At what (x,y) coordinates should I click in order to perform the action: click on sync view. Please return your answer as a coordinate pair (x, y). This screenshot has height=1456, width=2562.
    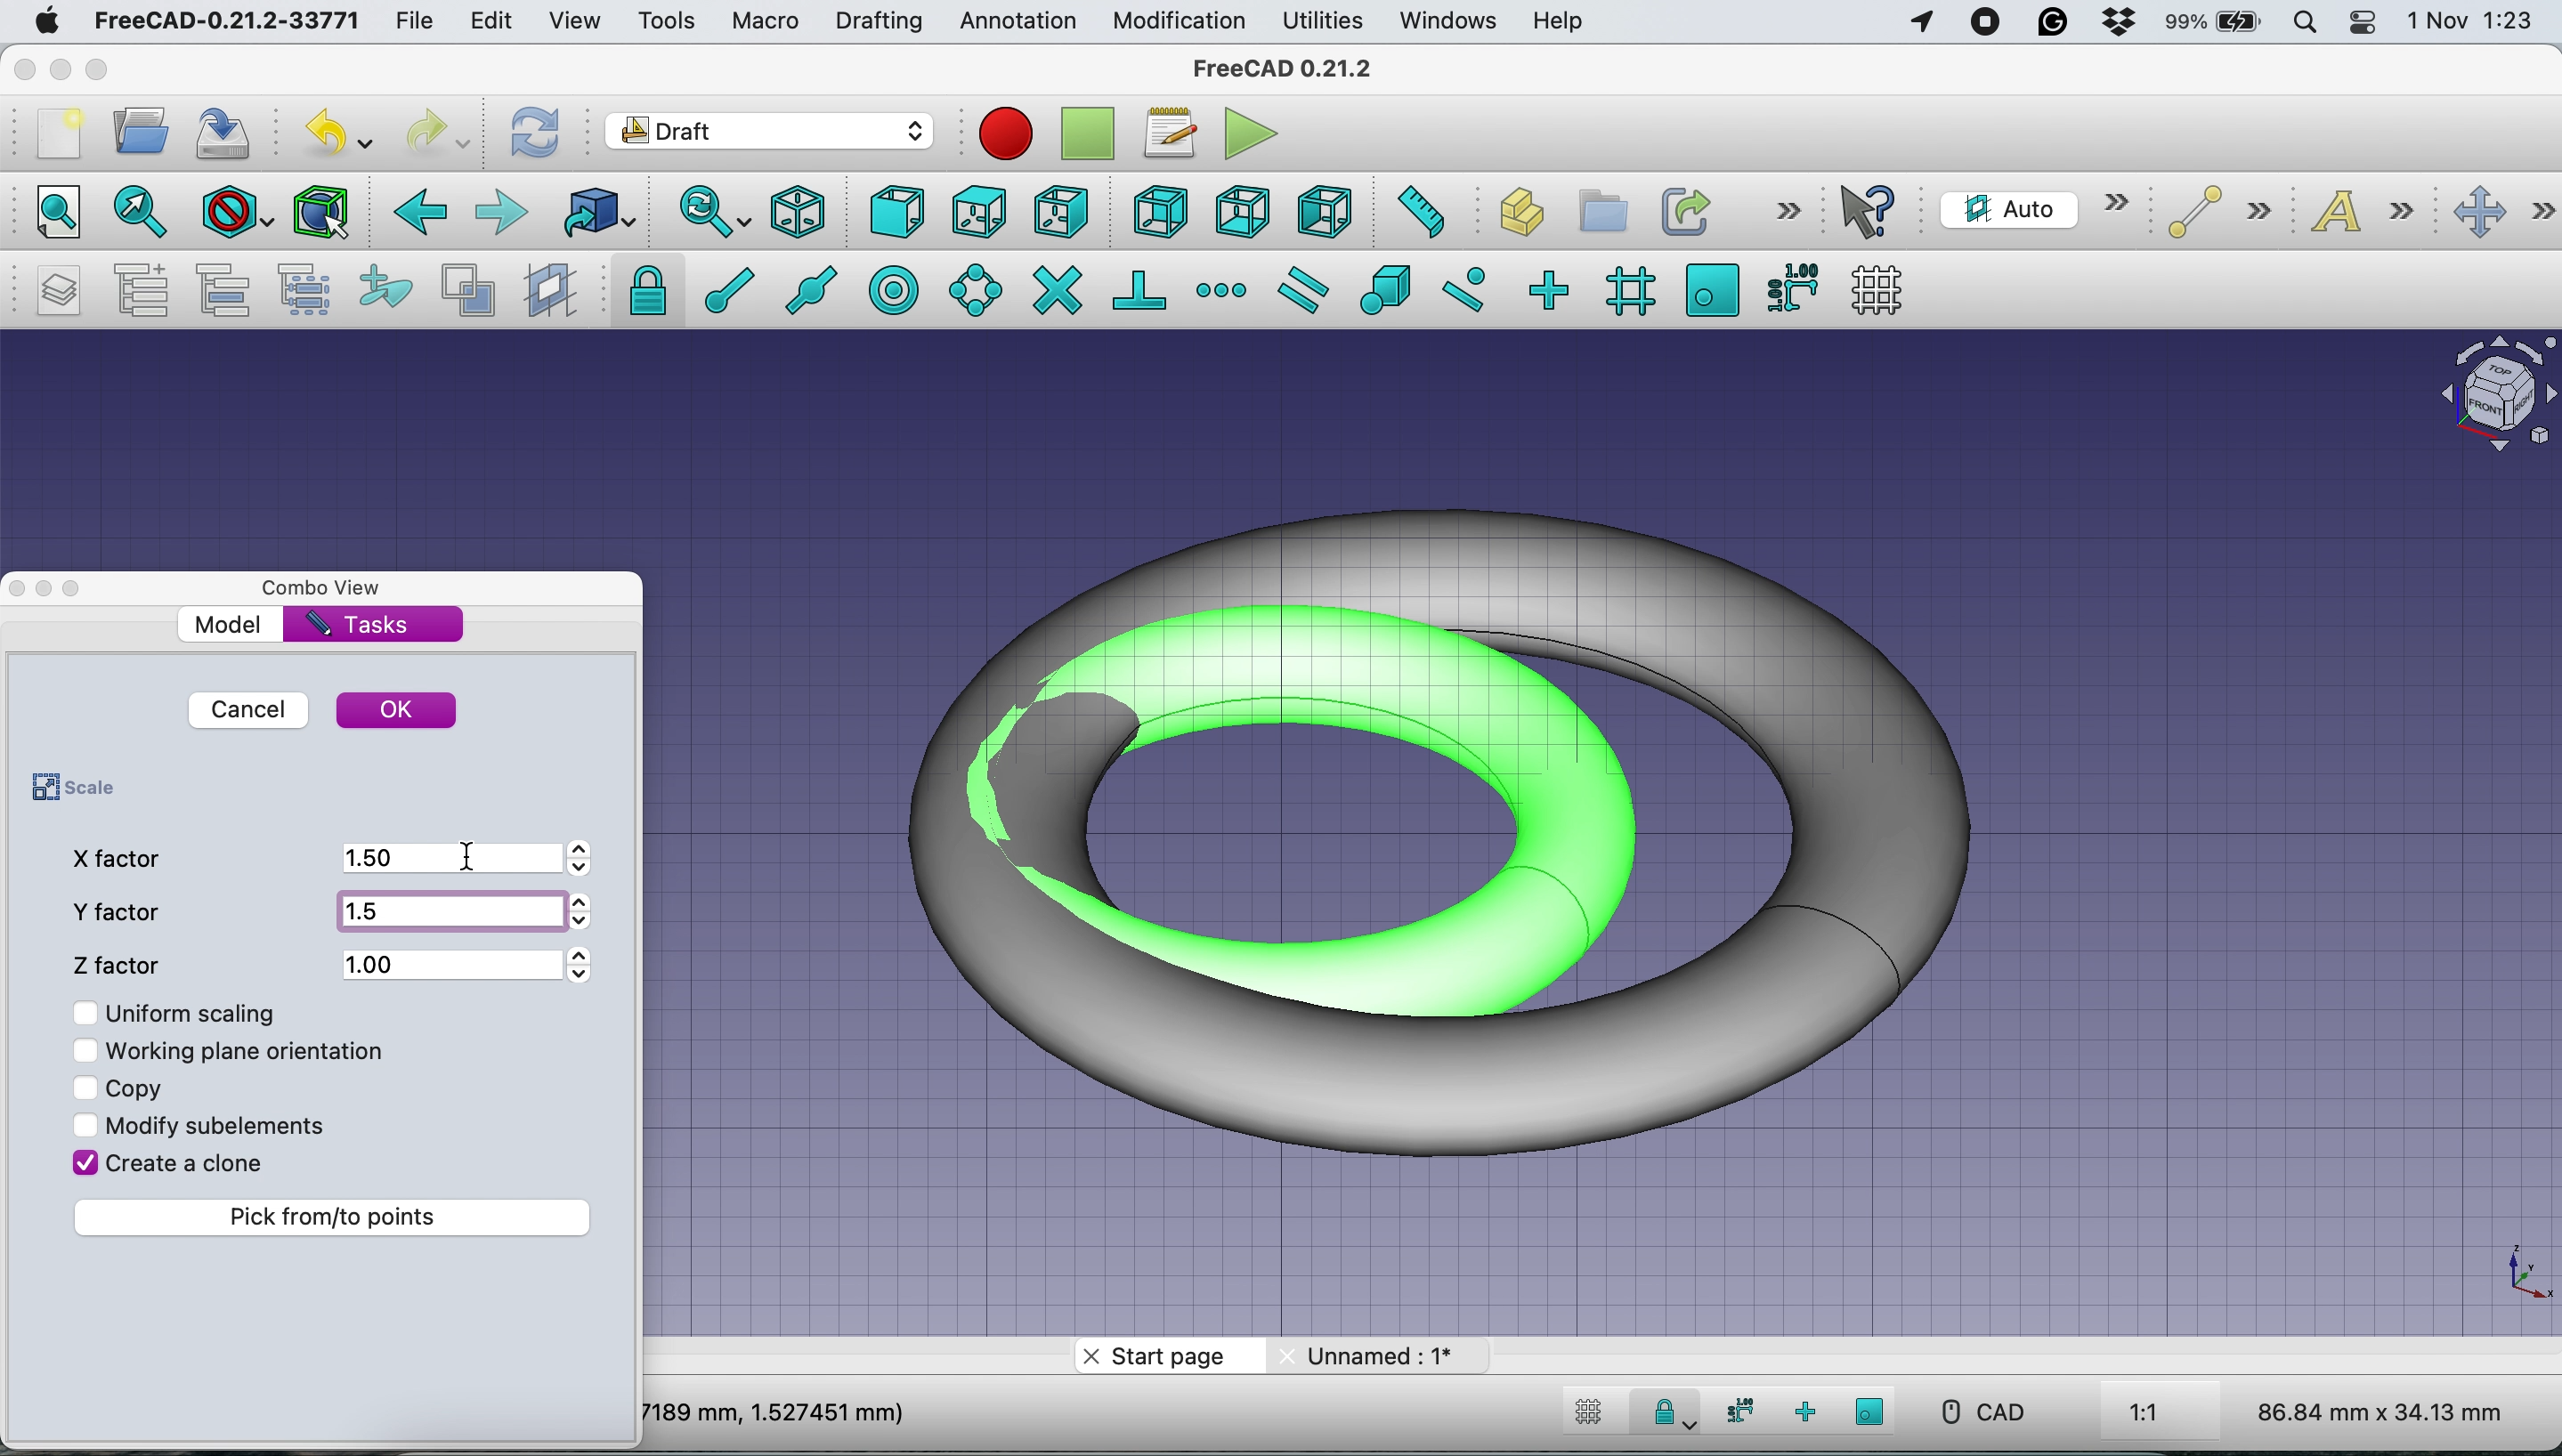
    Looking at the image, I should click on (713, 212).